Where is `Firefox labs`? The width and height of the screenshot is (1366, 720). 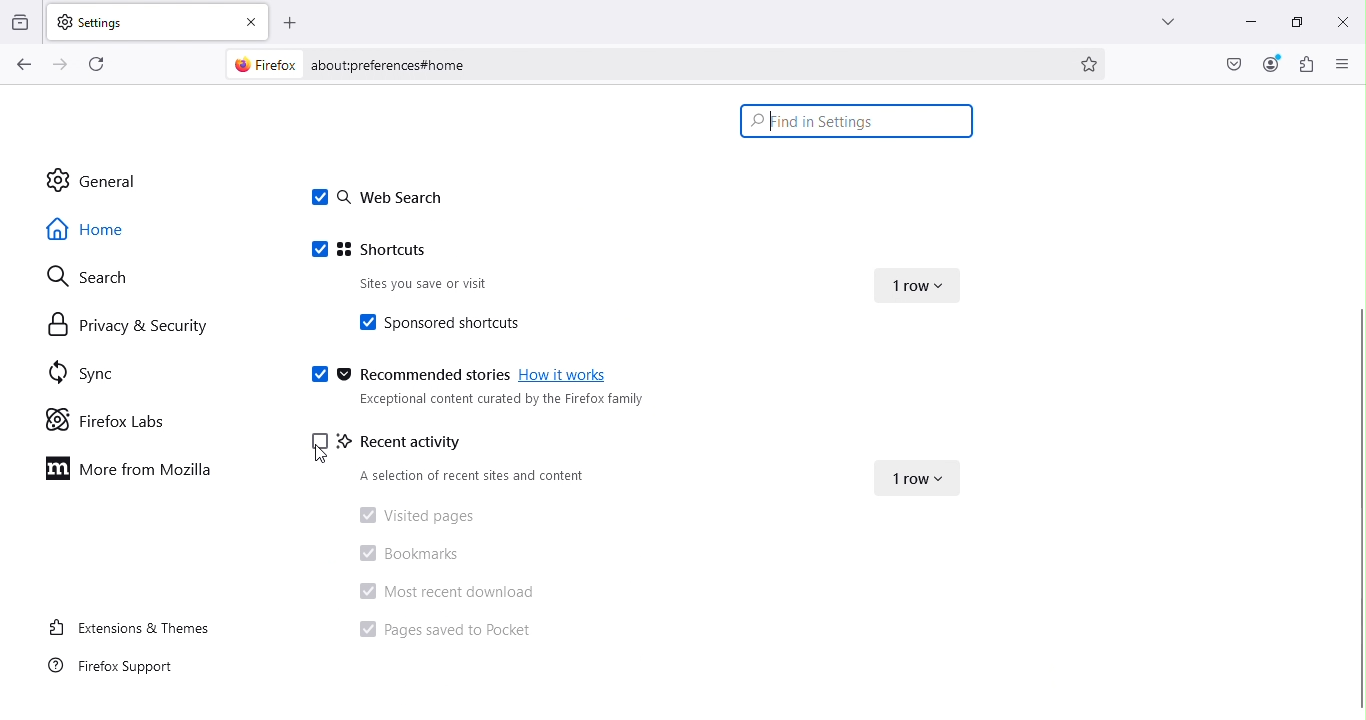
Firefox labs is located at coordinates (110, 419).